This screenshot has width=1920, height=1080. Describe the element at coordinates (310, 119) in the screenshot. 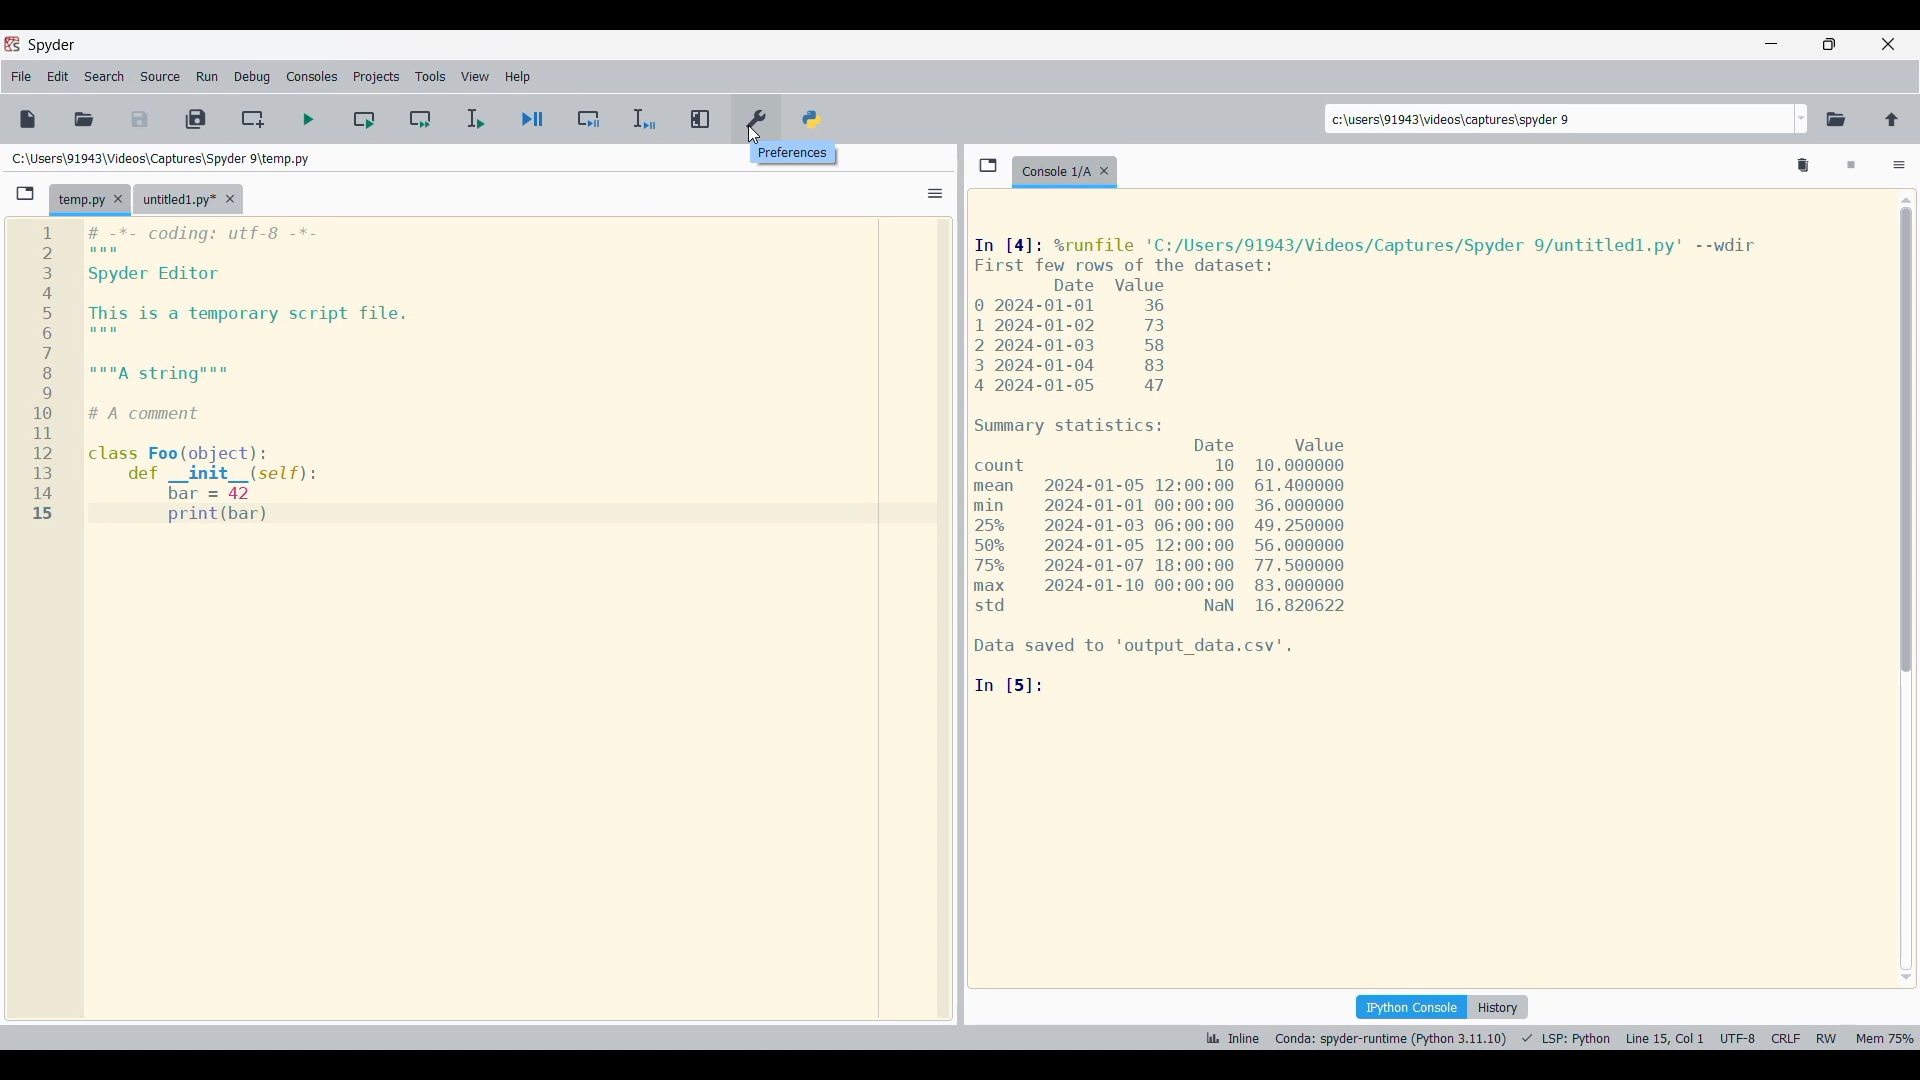

I see `Run file` at that location.